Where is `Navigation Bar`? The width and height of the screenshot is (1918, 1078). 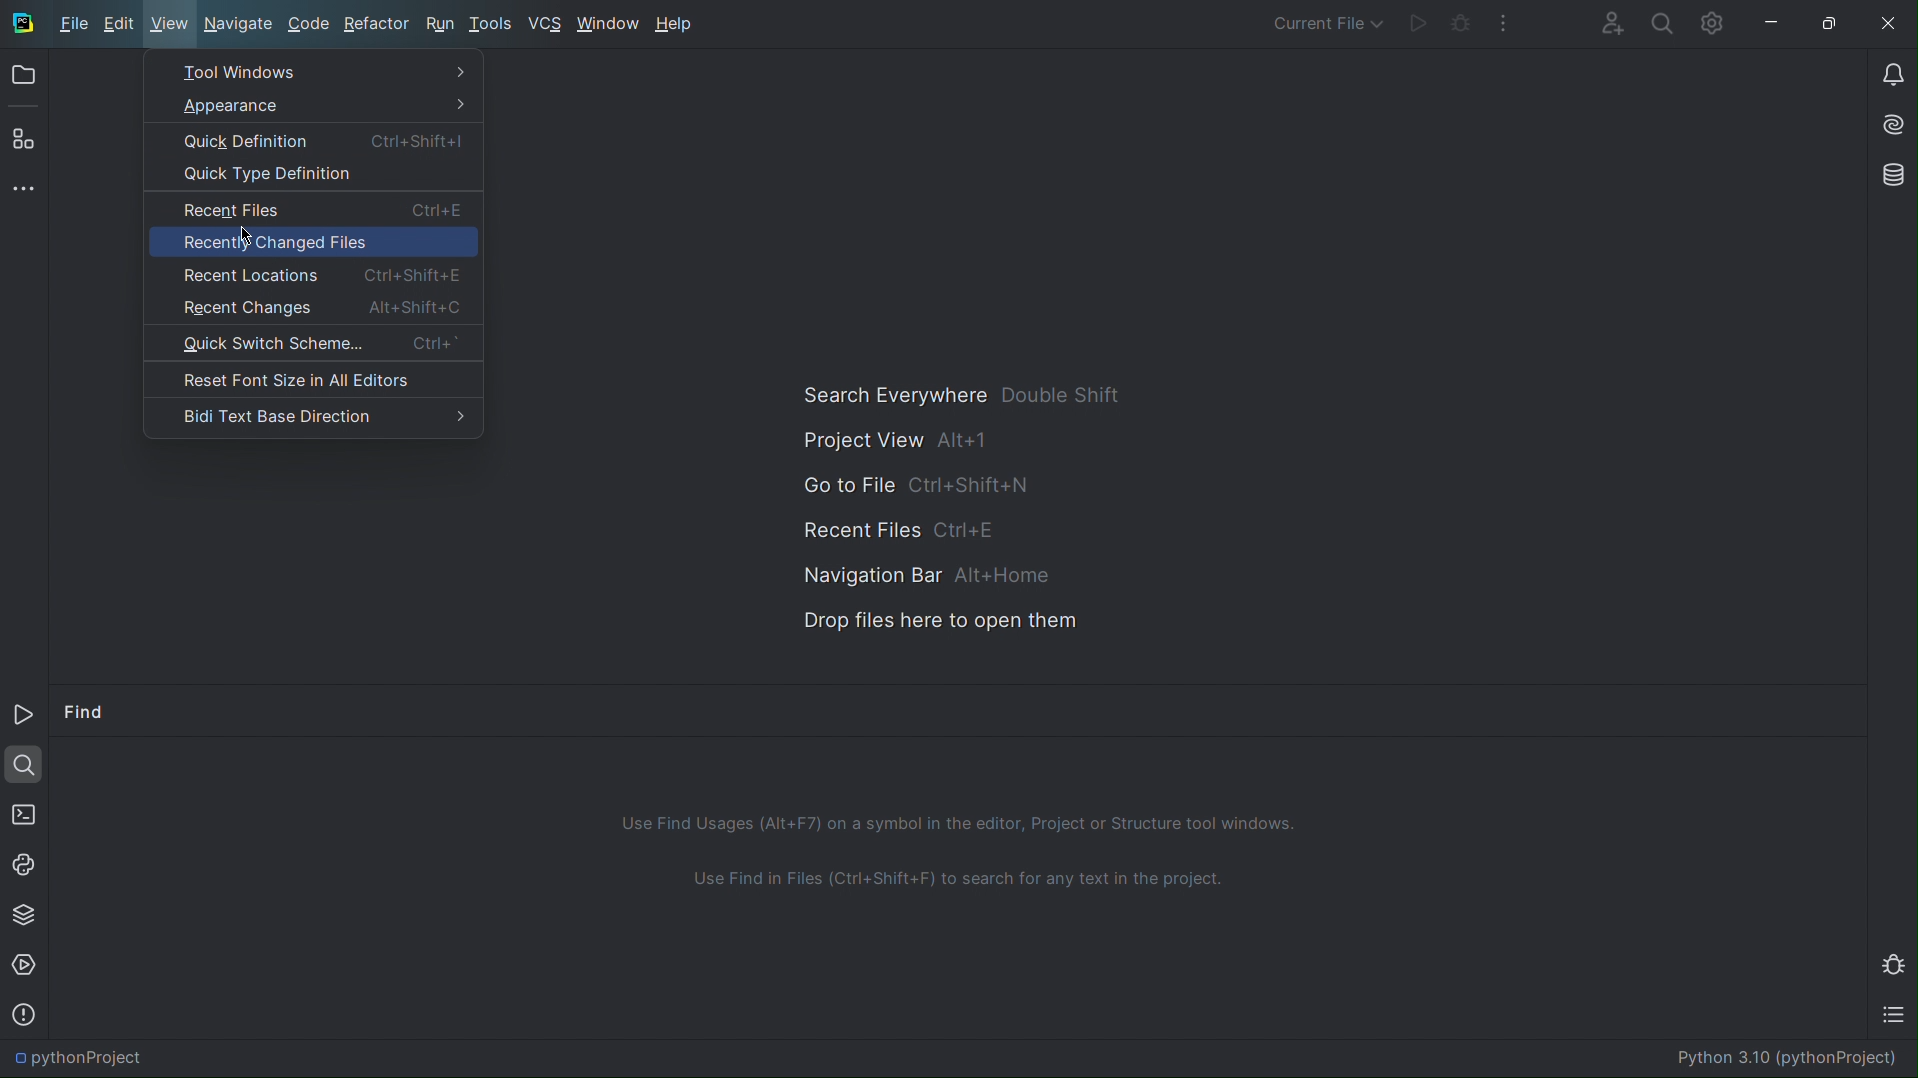
Navigation Bar is located at coordinates (910, 572).